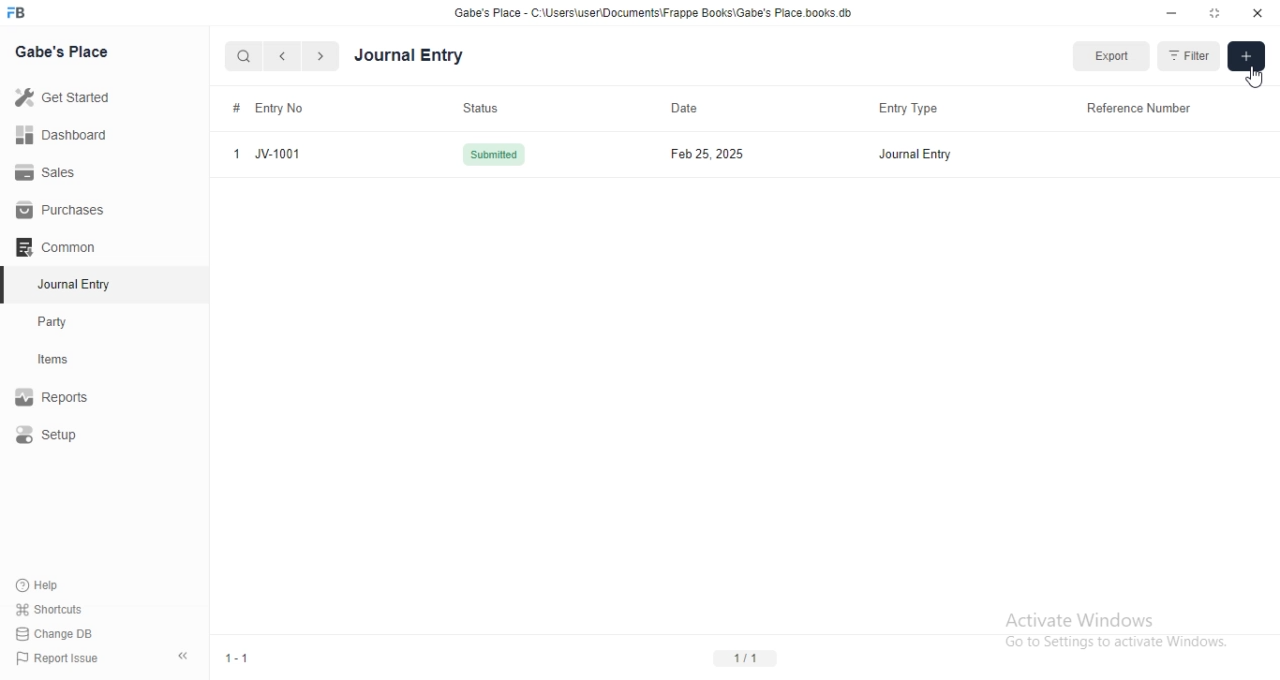 This screenshot has height=680, width=1280. What do you see at coordinates (680, 107) in the screenshot?
I see `Date` at bounding box center [680, 107].